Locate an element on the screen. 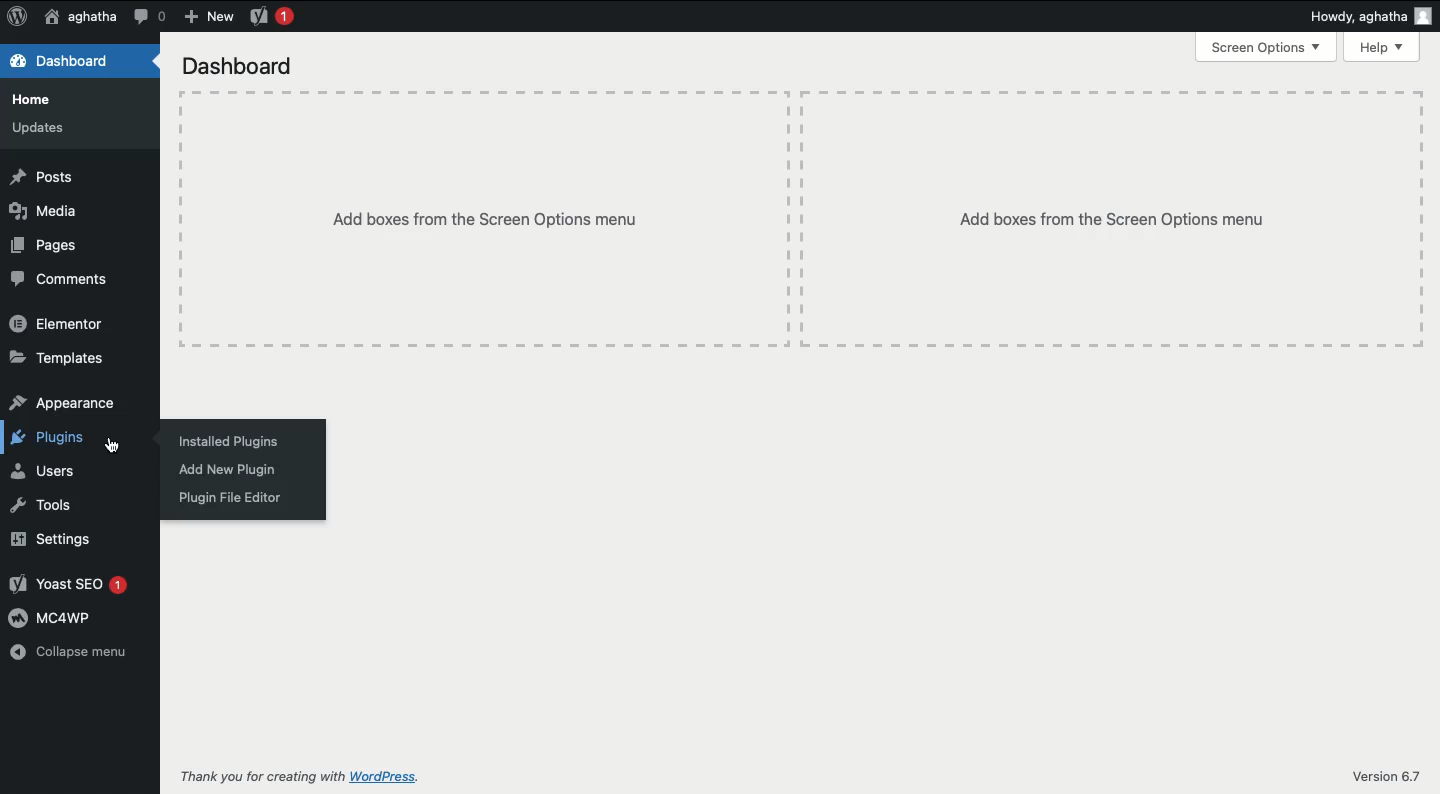 This screenshot has height=794, width=1440. Yoast is located at coordinates (273, 18).